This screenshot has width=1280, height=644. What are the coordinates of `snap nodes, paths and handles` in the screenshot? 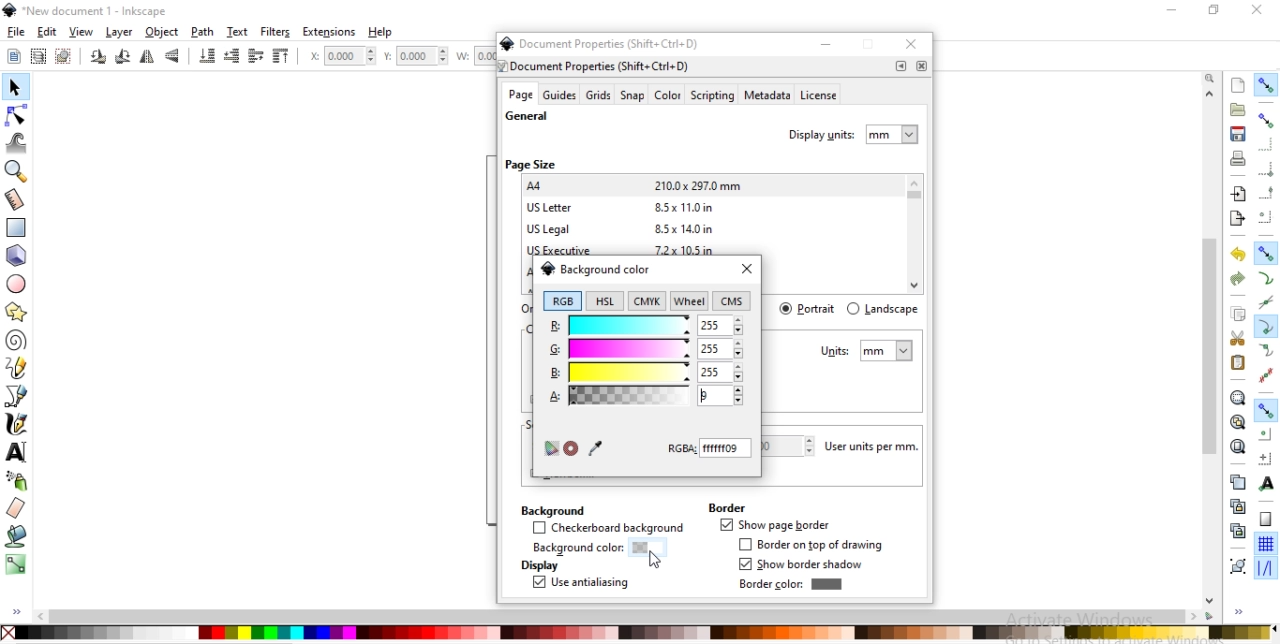 It's located at (1266, 253).